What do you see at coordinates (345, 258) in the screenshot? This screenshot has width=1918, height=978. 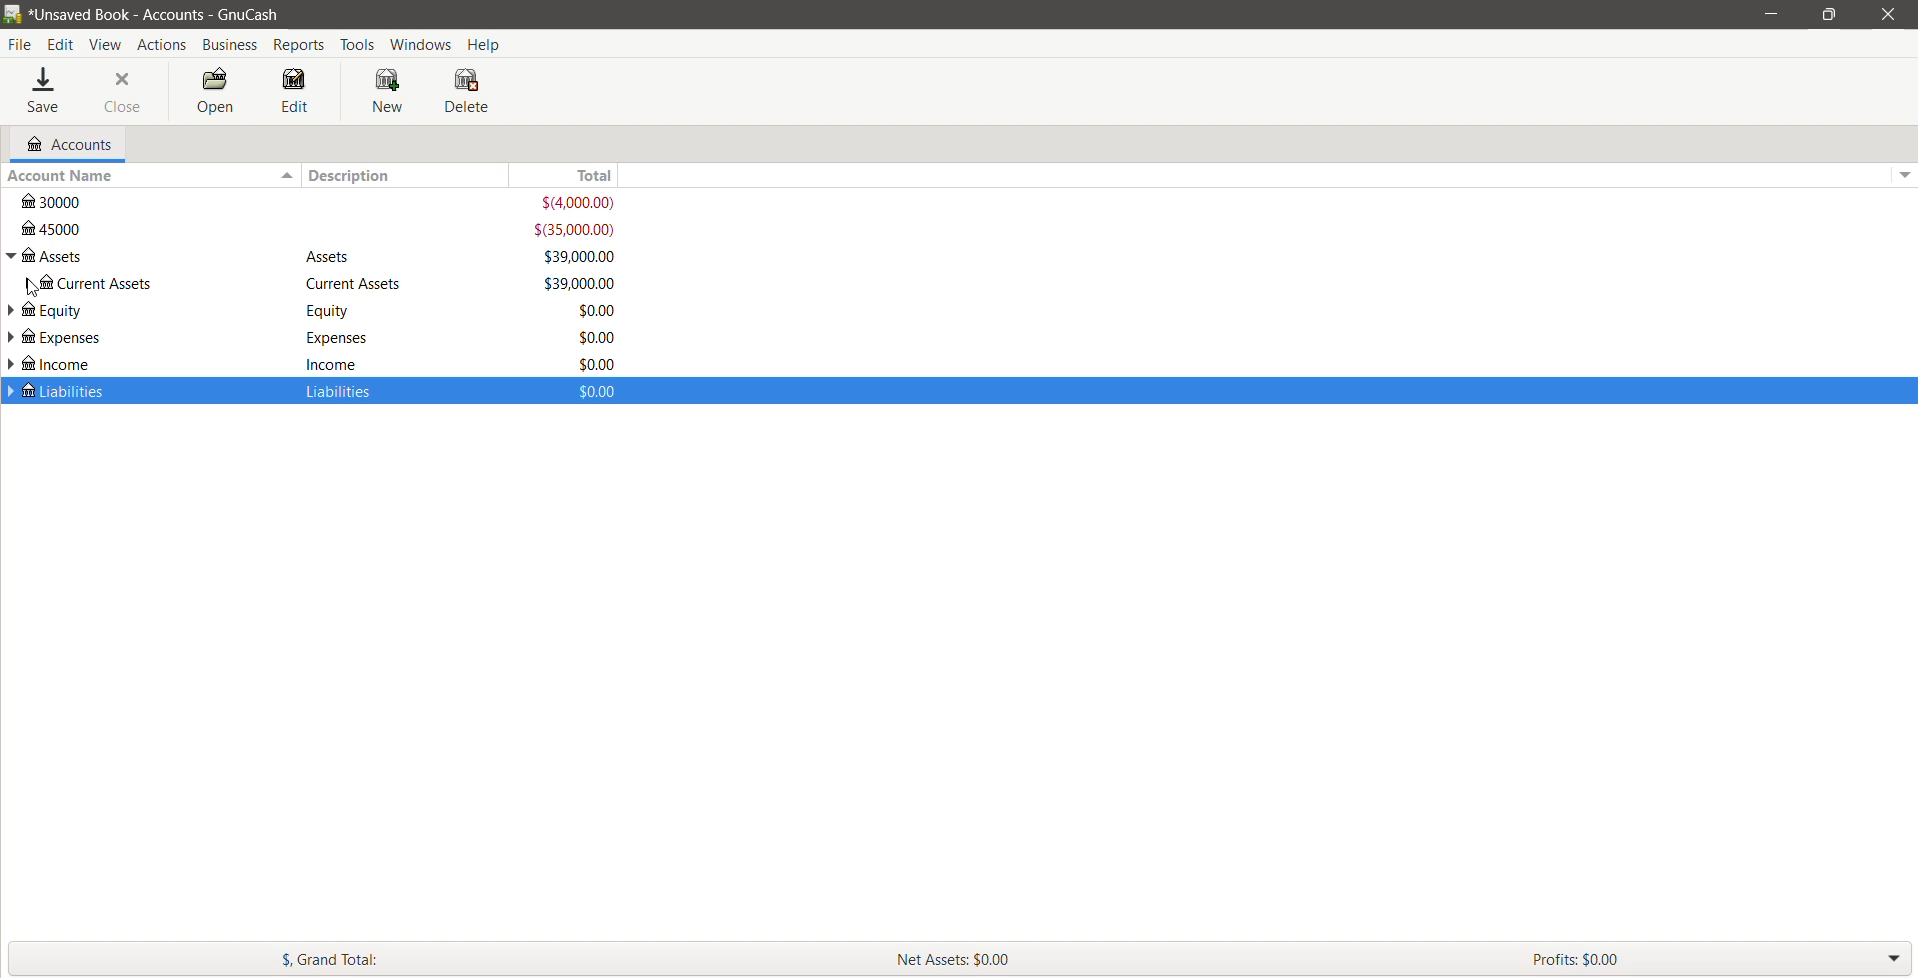 I see `Assets` at bounding box center [345, 258].